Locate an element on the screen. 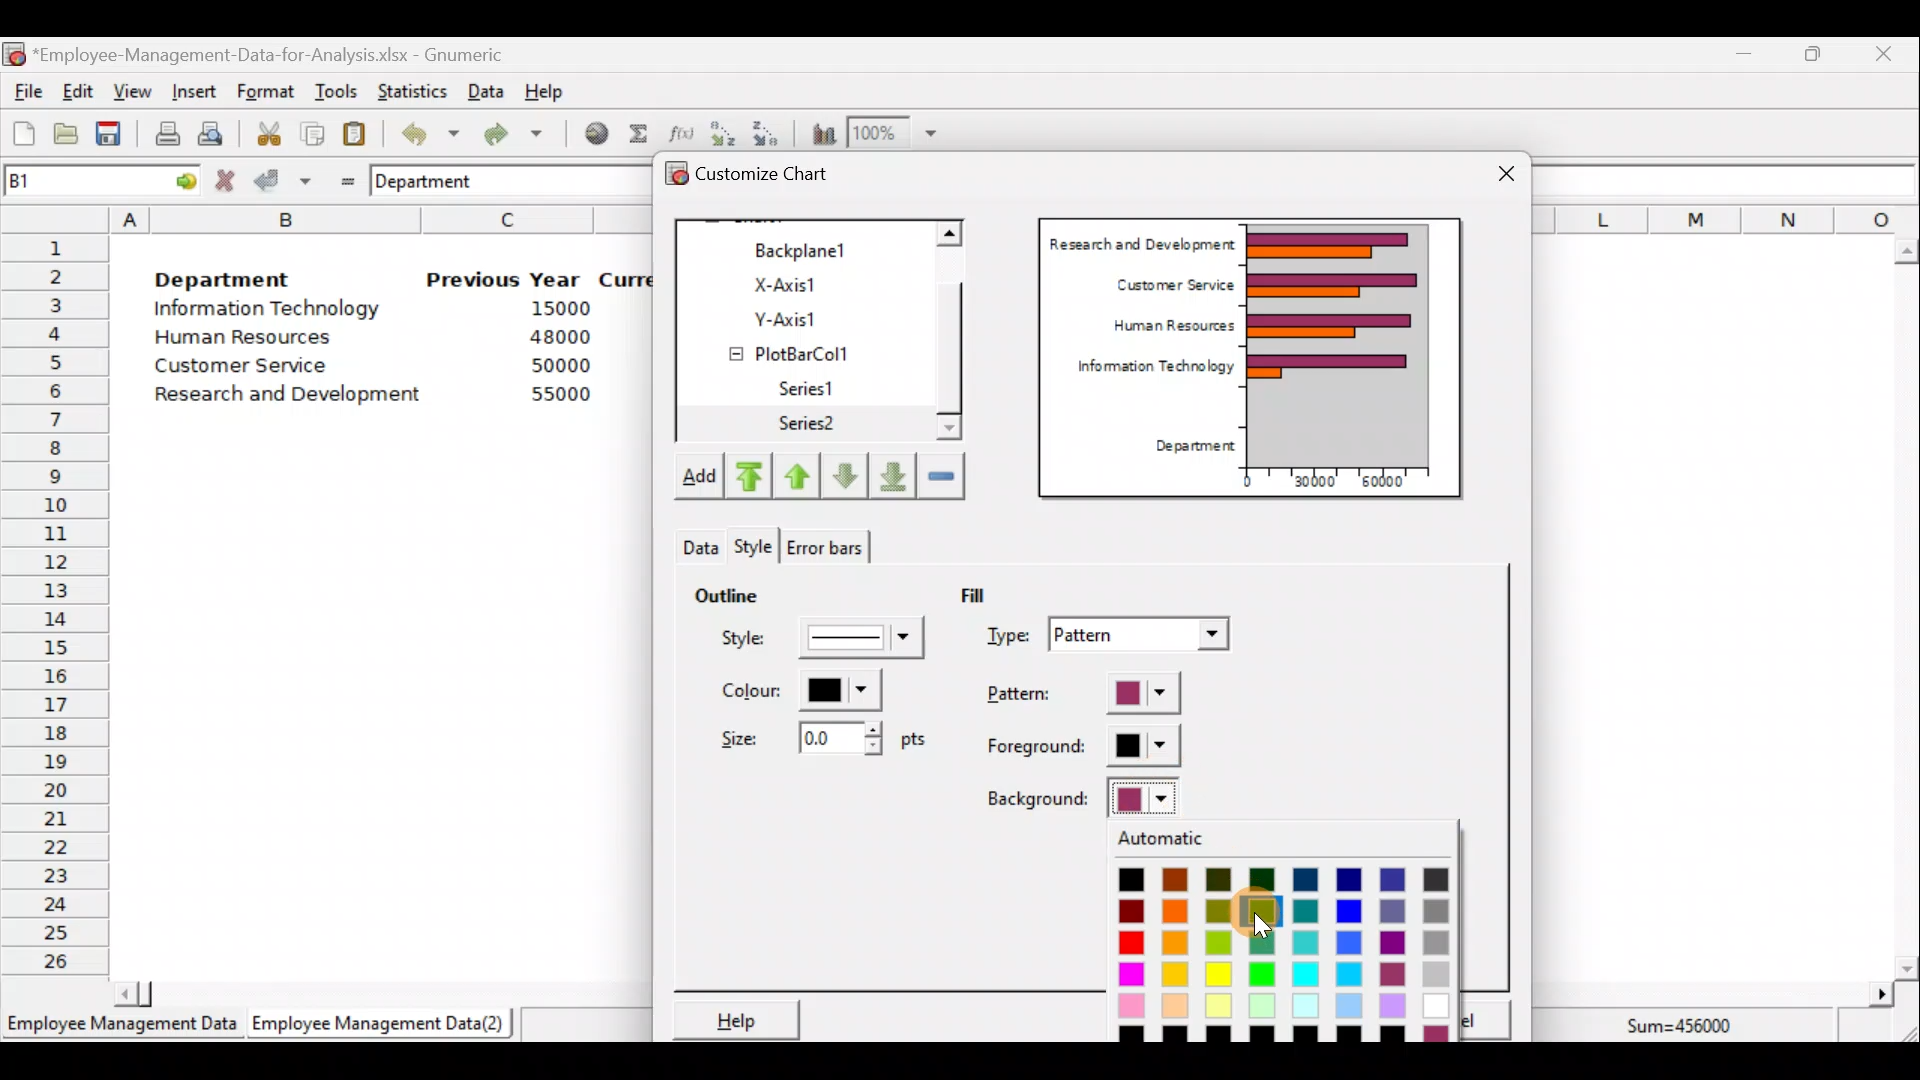 This screenshot has width=1920, height=1080. Formula bar is located at coordinates (1730, 180).